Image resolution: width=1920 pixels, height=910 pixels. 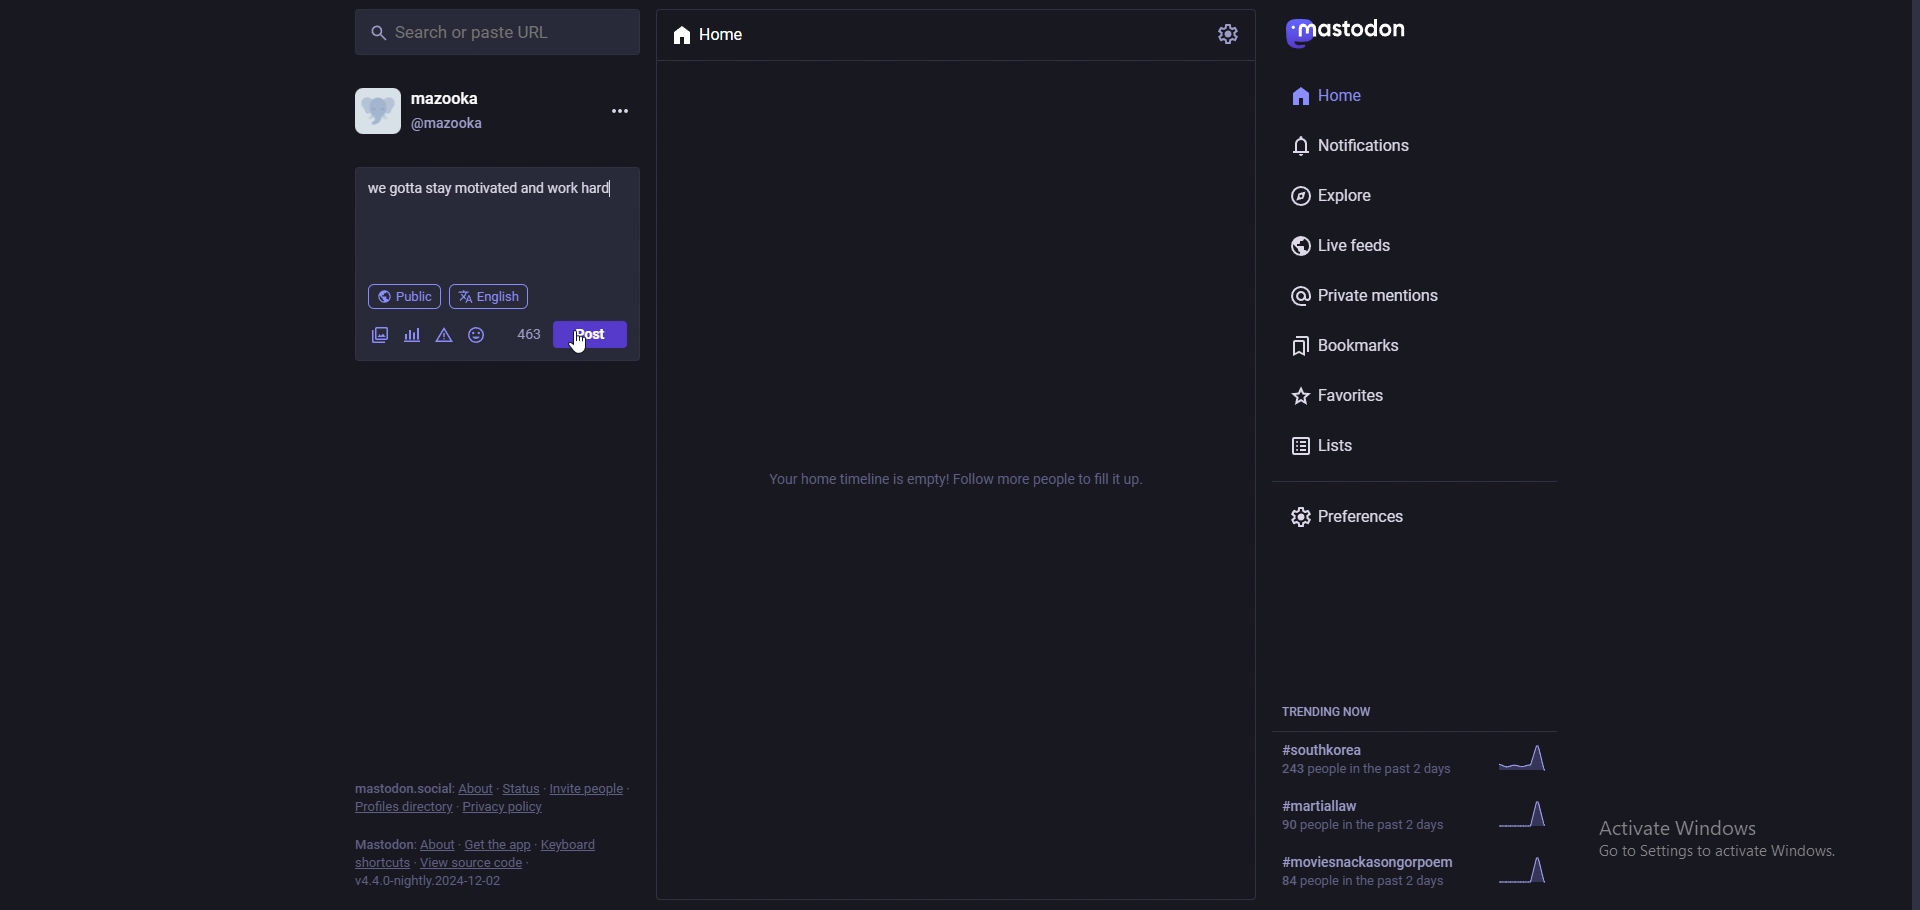 I want to click on info, so click(x=952, y=482).